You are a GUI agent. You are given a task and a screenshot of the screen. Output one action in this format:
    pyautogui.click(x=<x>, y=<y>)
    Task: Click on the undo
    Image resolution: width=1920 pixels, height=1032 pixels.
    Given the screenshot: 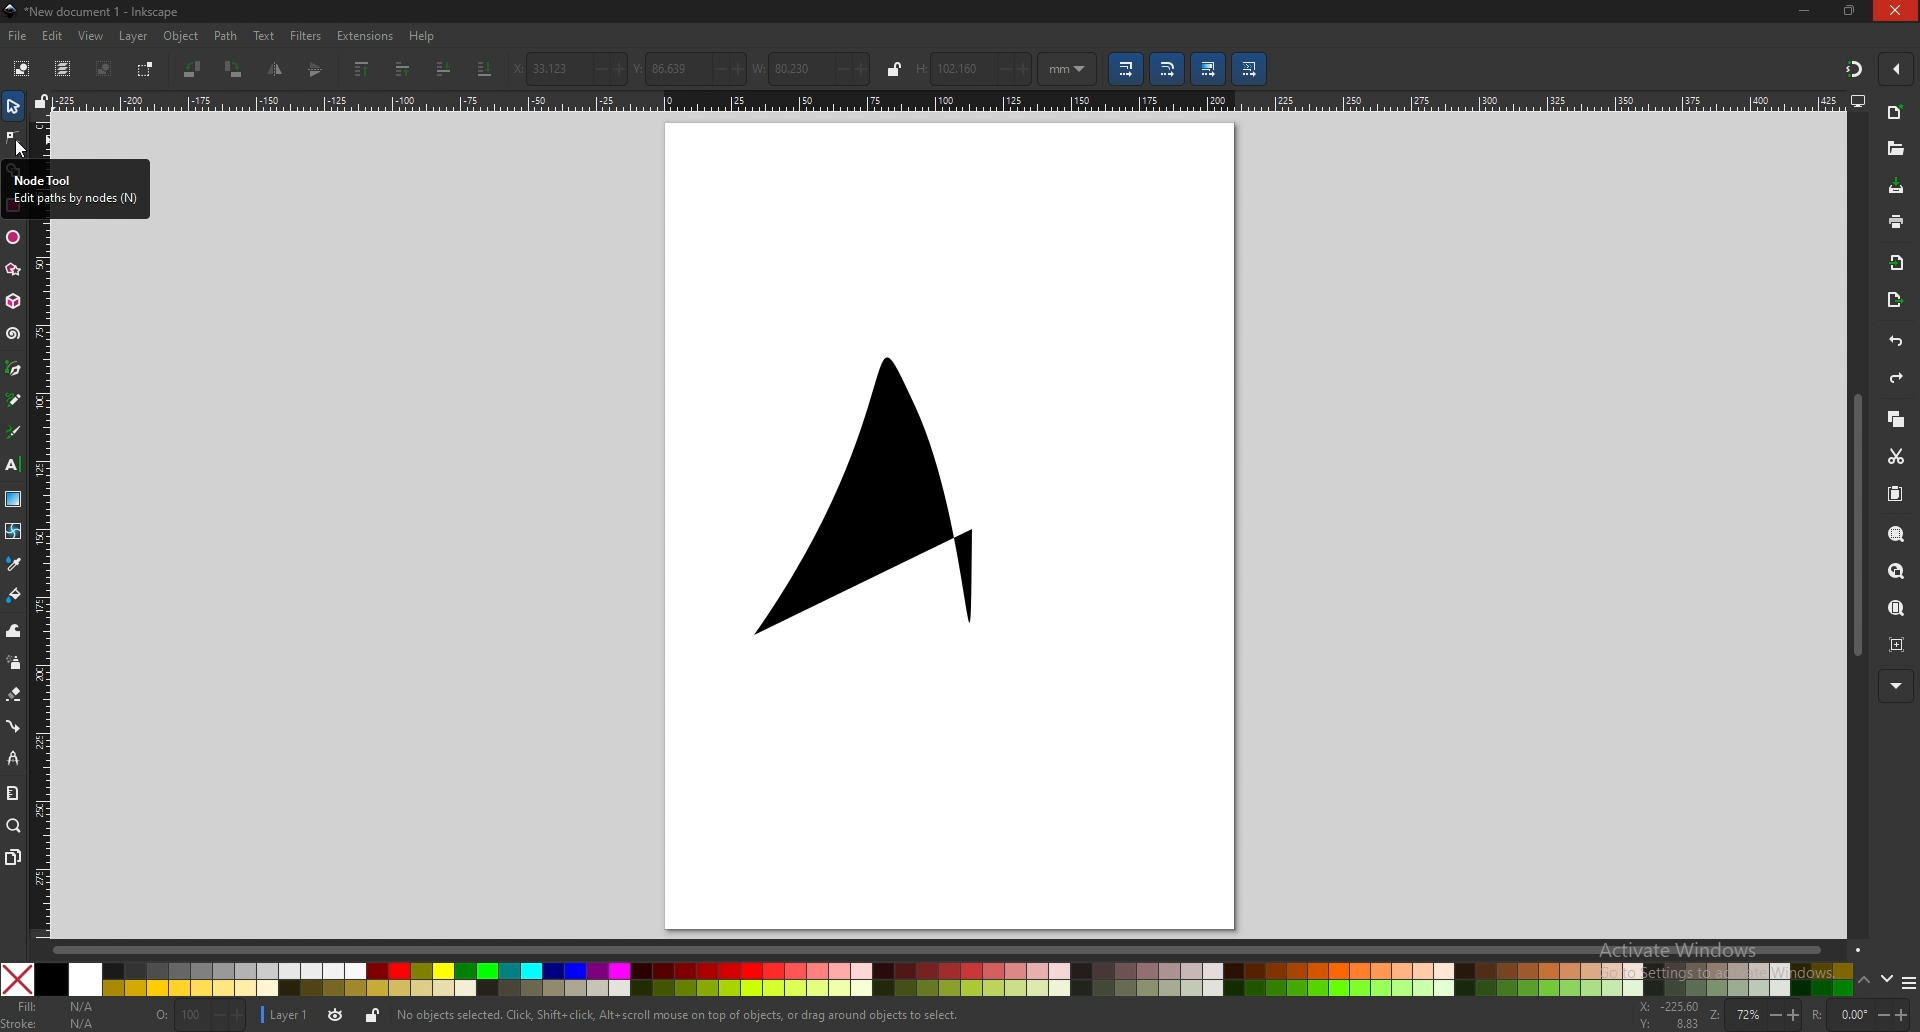 What is the action you would take?
    pyautogui.click(x=1896, y=342)
    